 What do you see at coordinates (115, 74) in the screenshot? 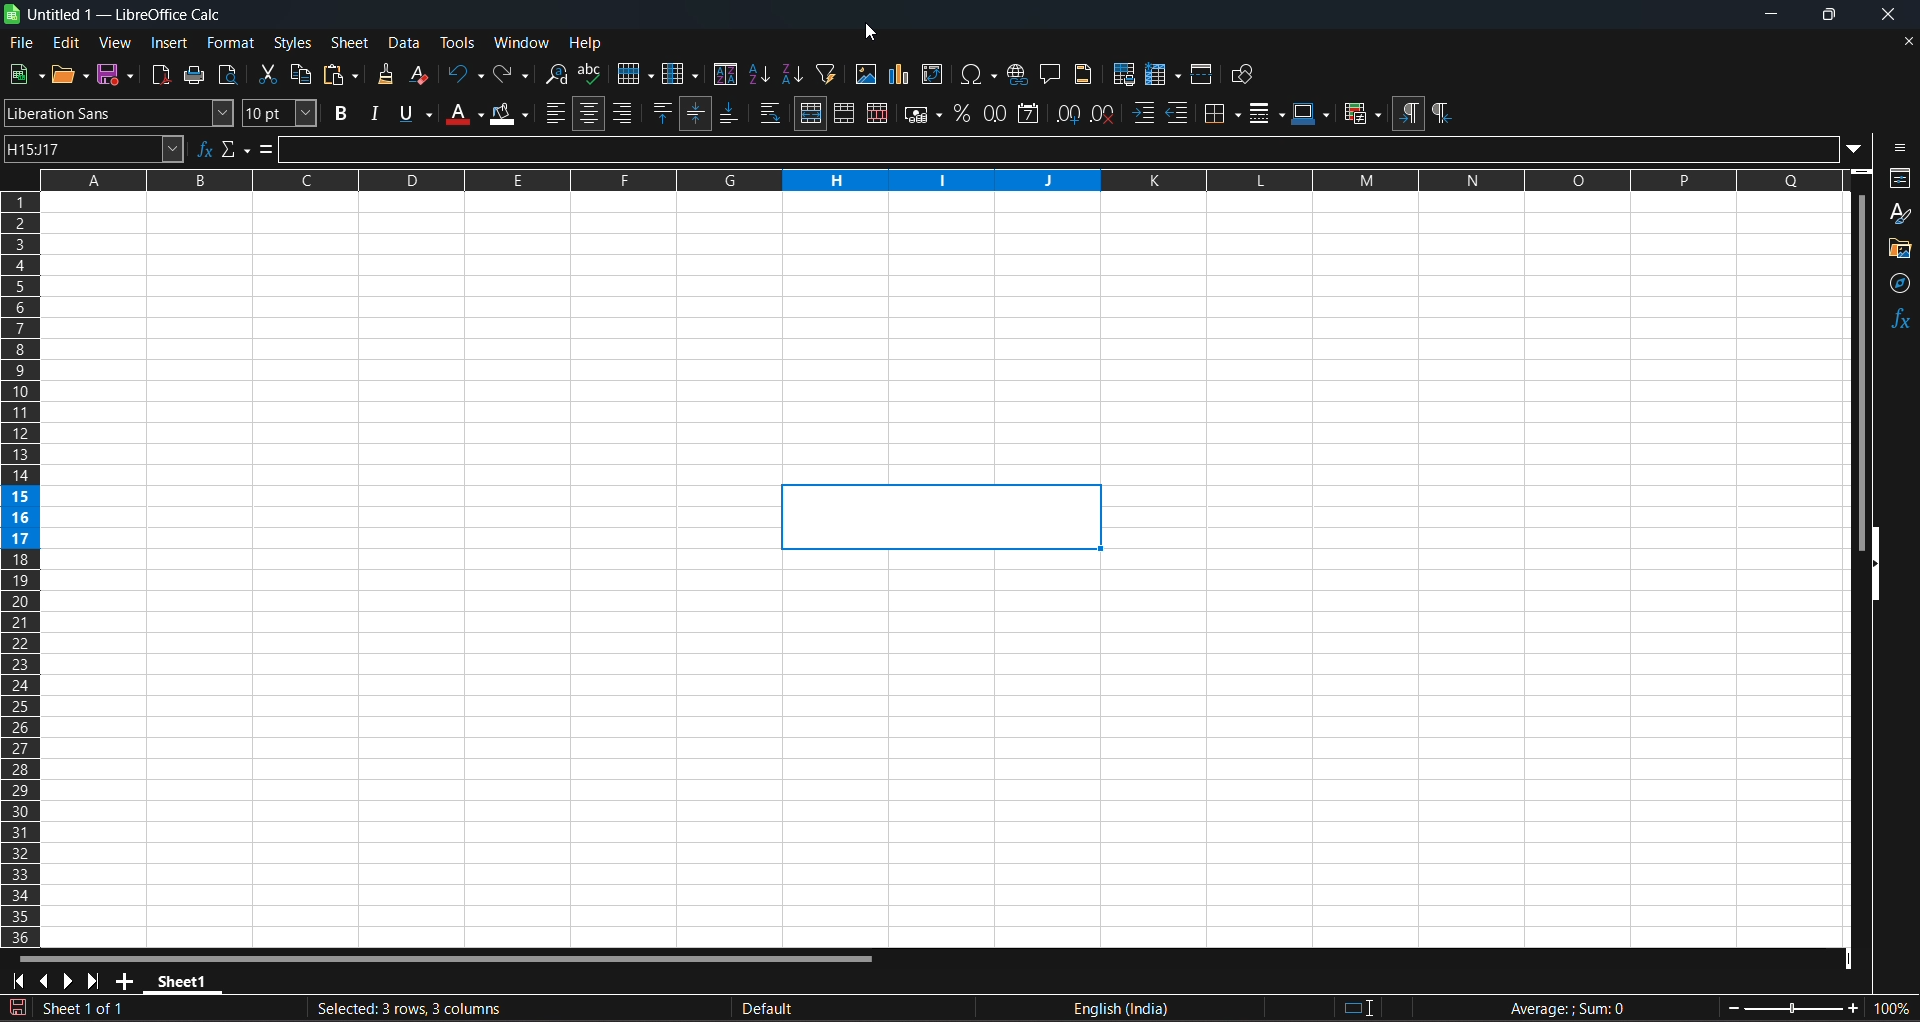
I see `save` at bounding box center [115, 74].